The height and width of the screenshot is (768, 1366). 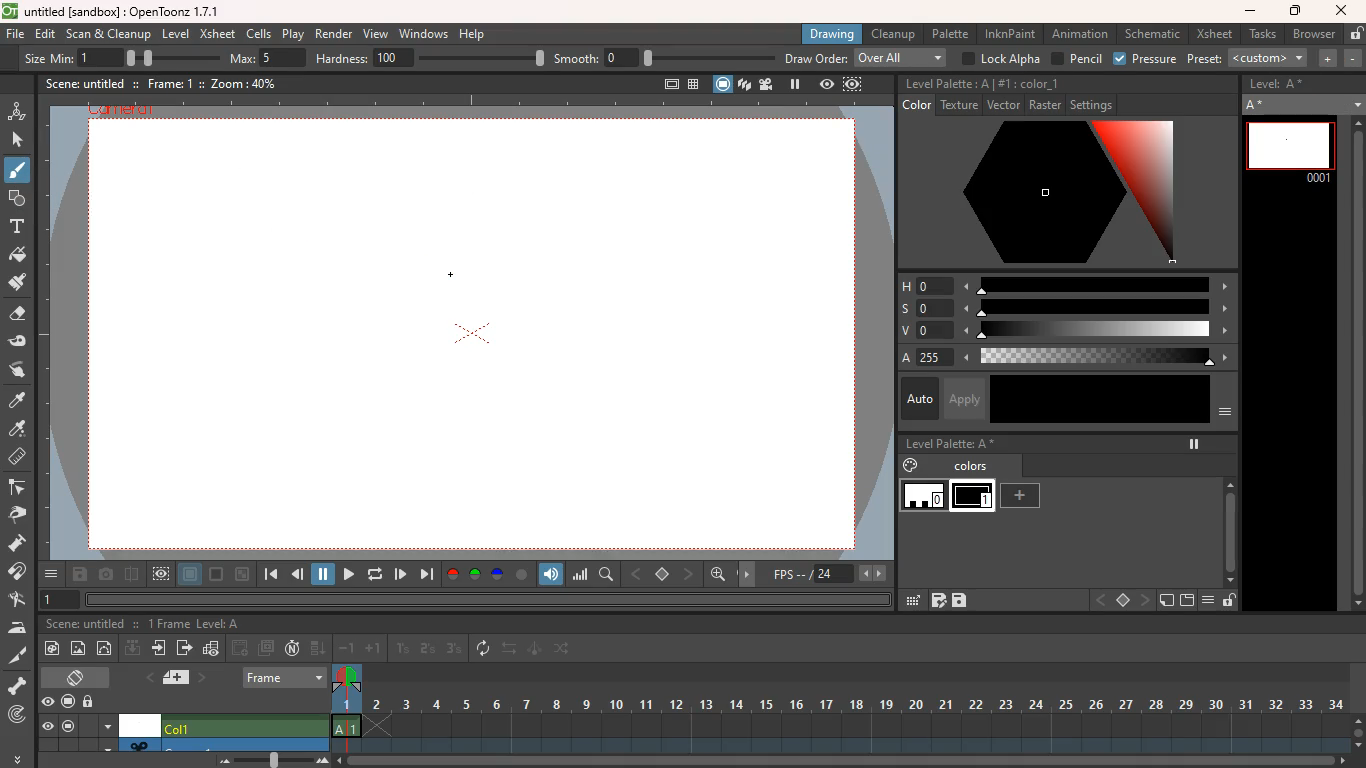 I want to click on play, so click(x=401, y=573).